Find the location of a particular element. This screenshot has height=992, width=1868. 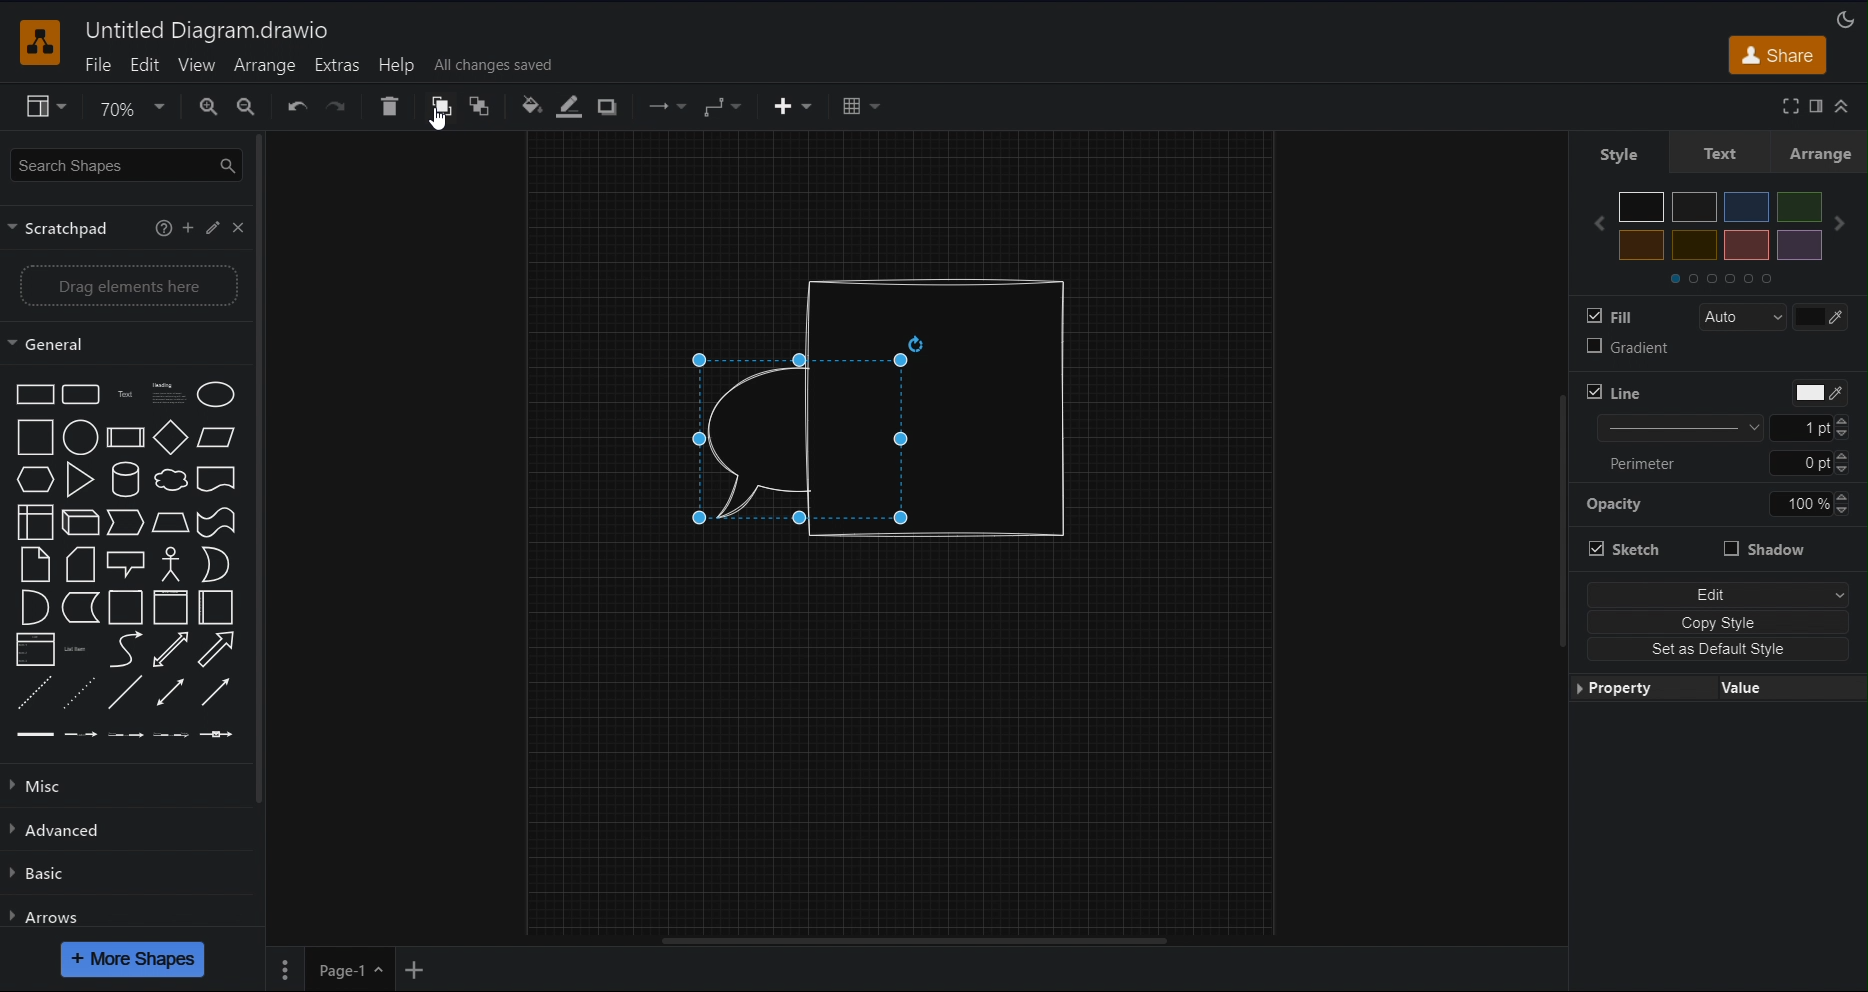

Cylinder is located at coordinates (126, 479).